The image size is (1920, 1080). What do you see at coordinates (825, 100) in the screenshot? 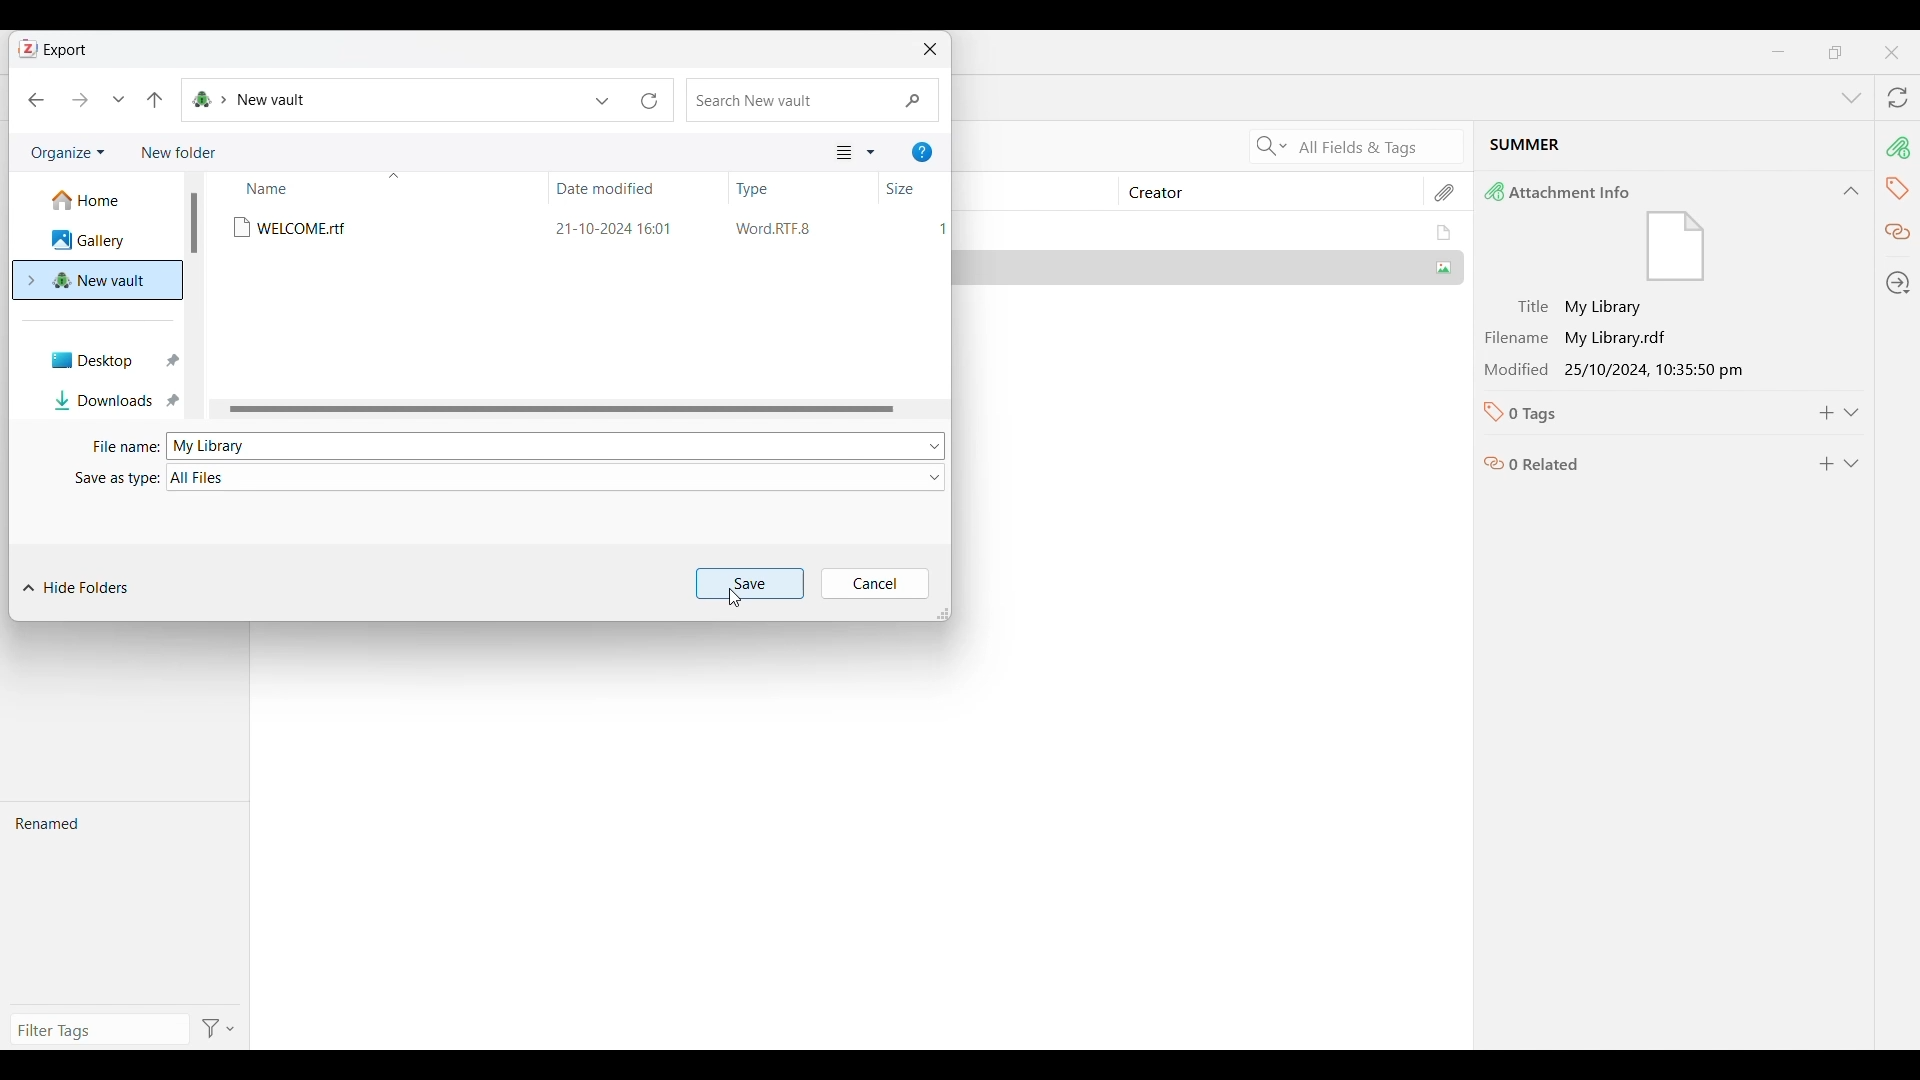
I see `search new vault` at bounding box center [825, 100].